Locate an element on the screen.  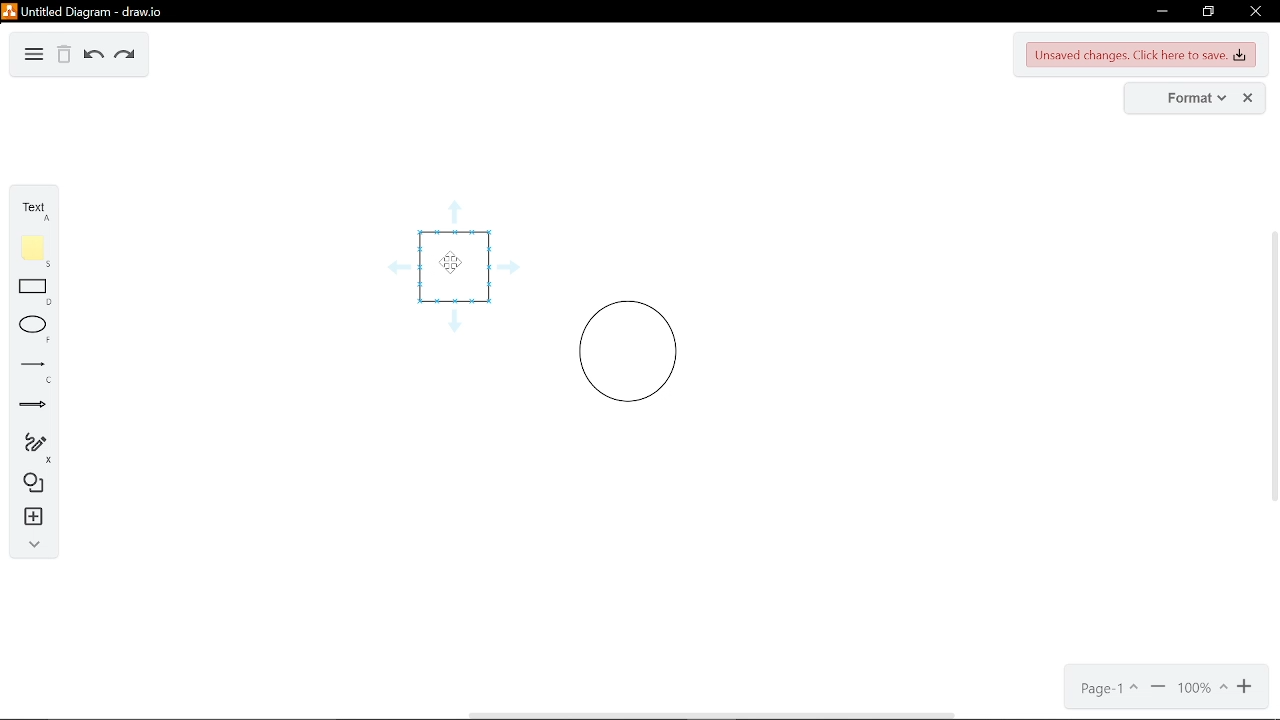
circle is located at coordinates (626, 352).